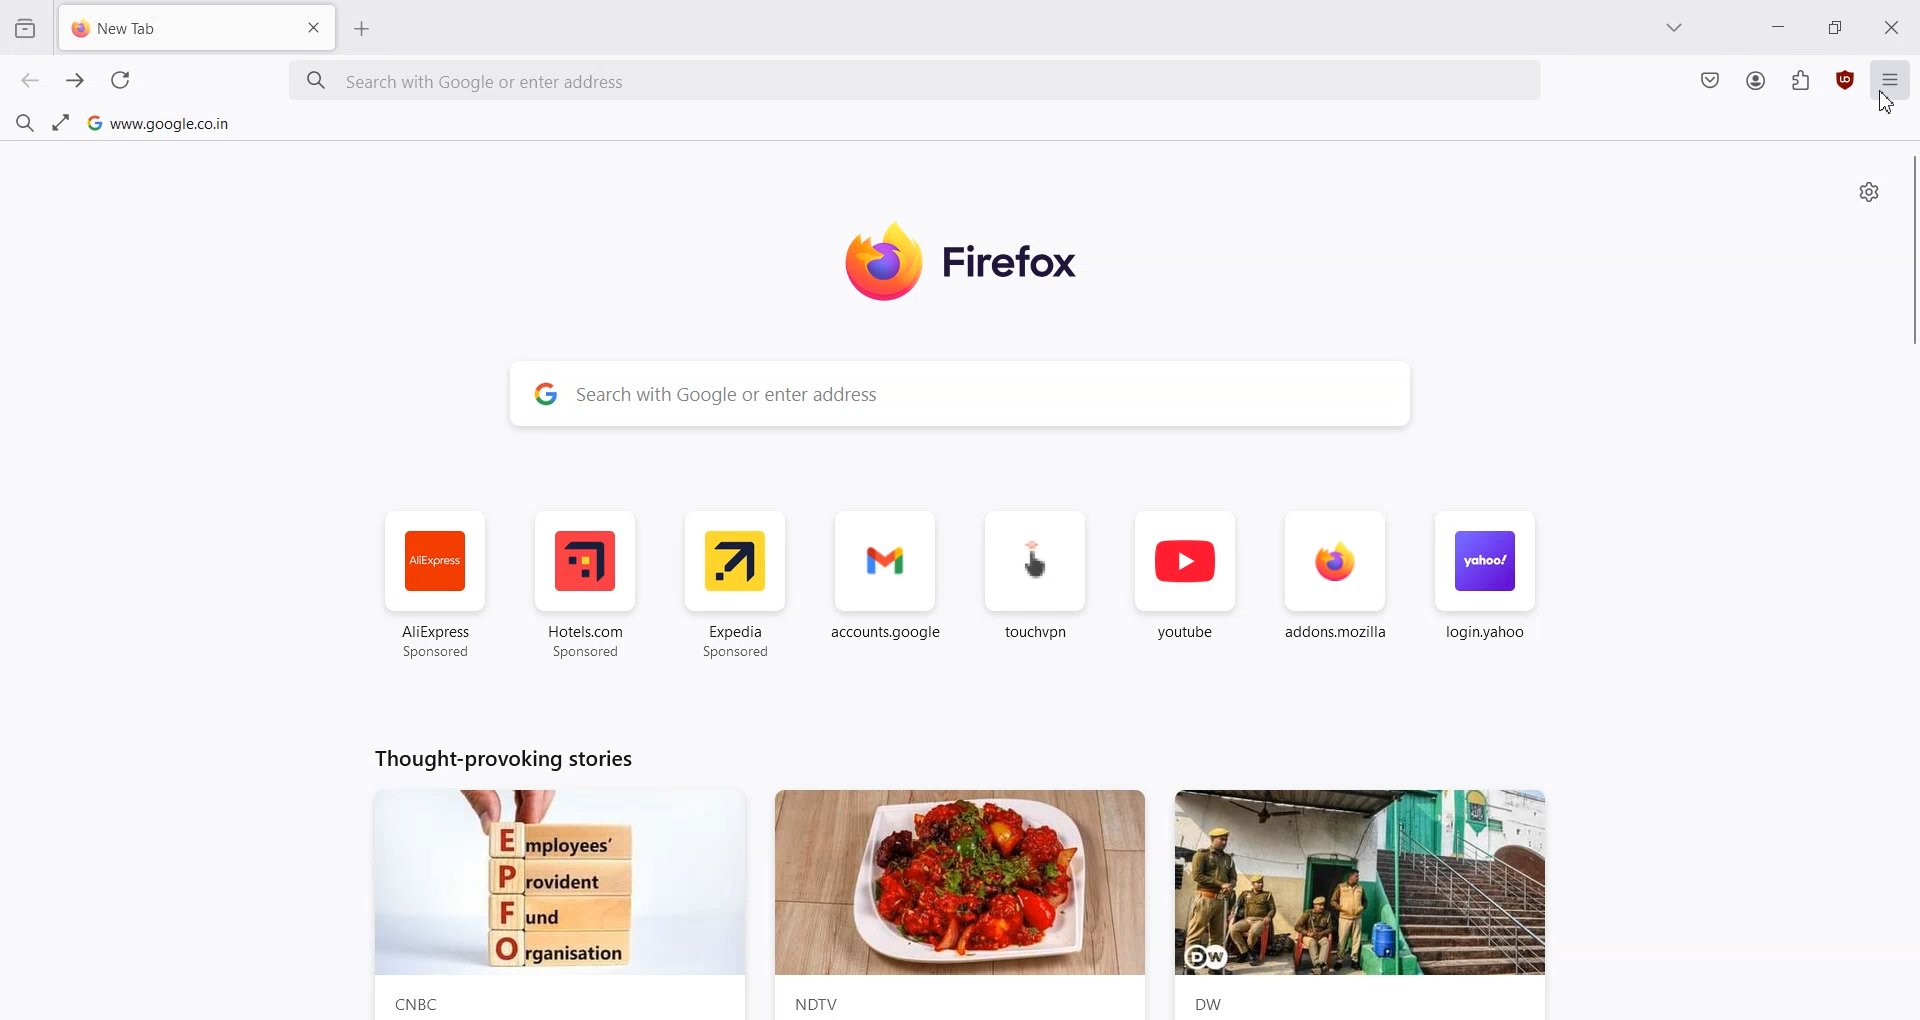 The width and height of the screenshot is (1920, 1020). Describe the element at coordinates (1908, 252) in the screenshot. I see `Vertical Scroll bar` at that location.